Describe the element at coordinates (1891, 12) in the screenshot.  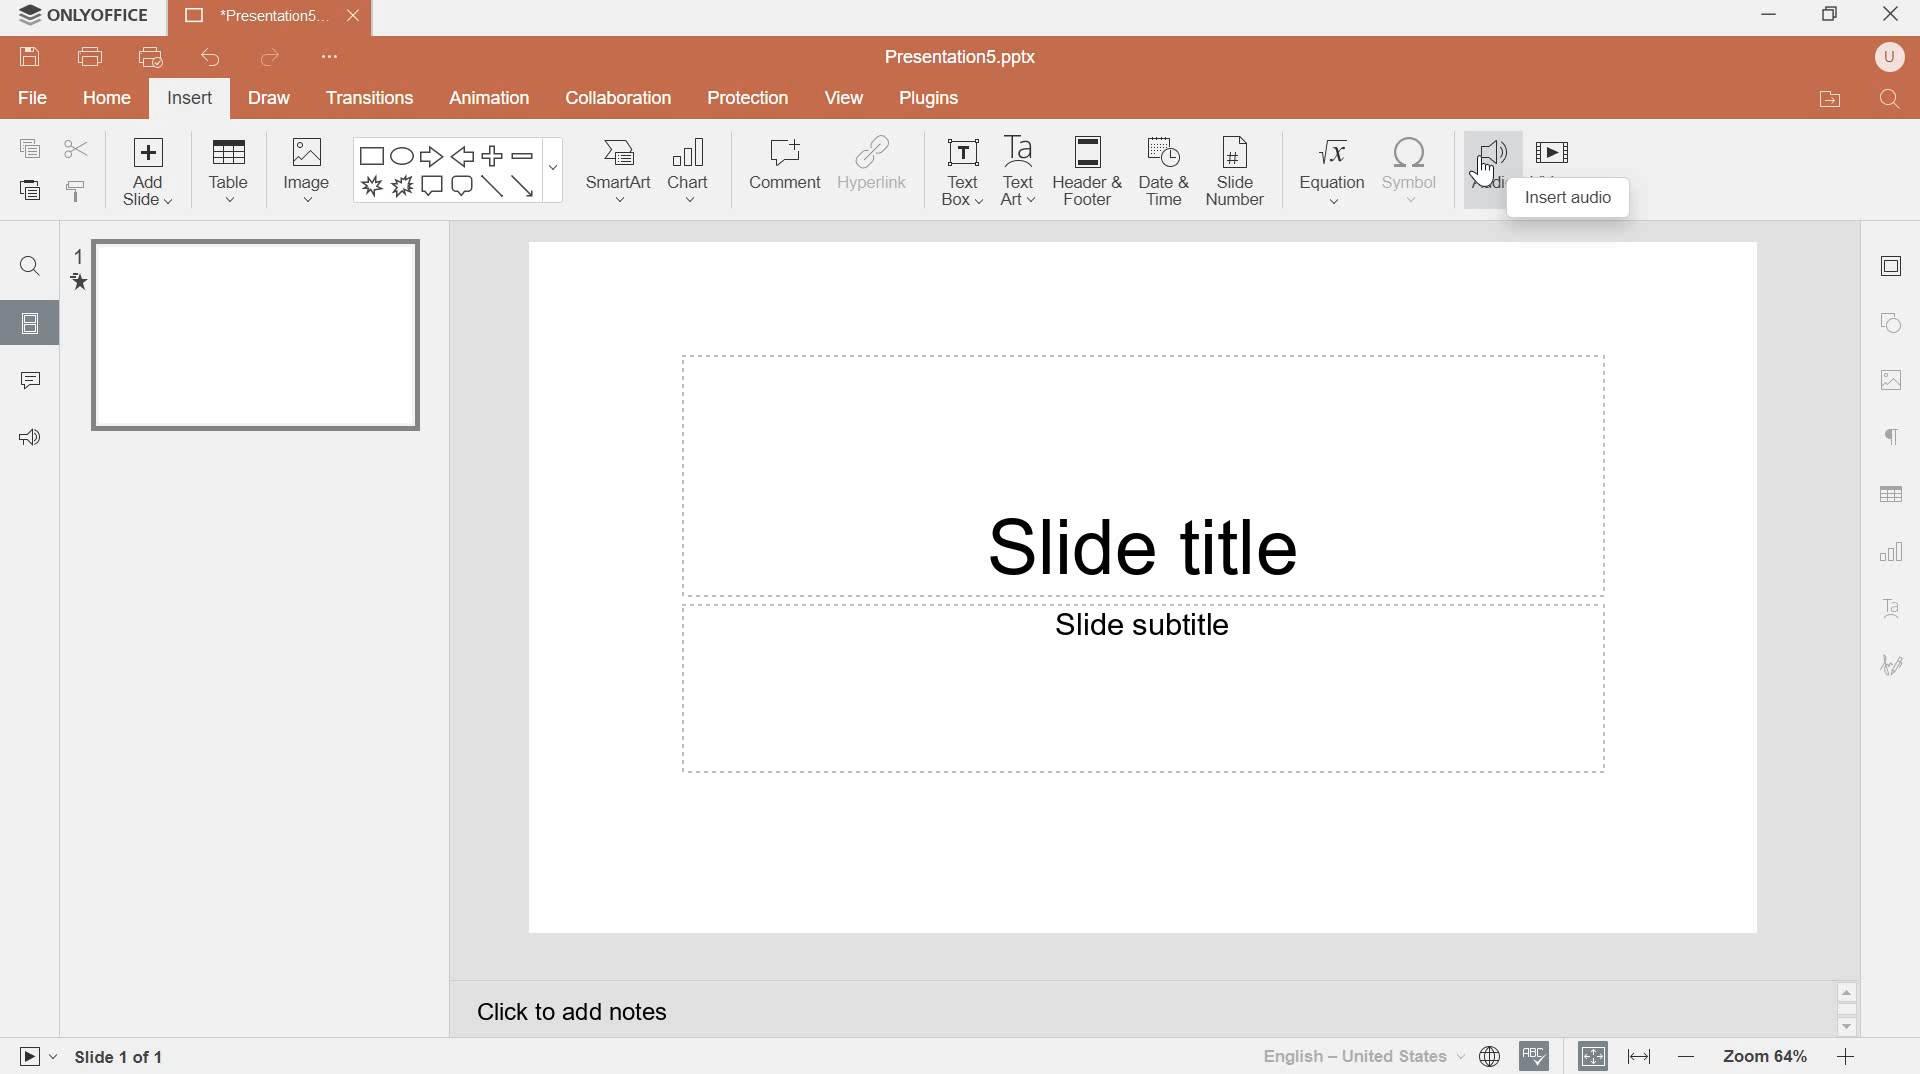
I see `close` at that location.